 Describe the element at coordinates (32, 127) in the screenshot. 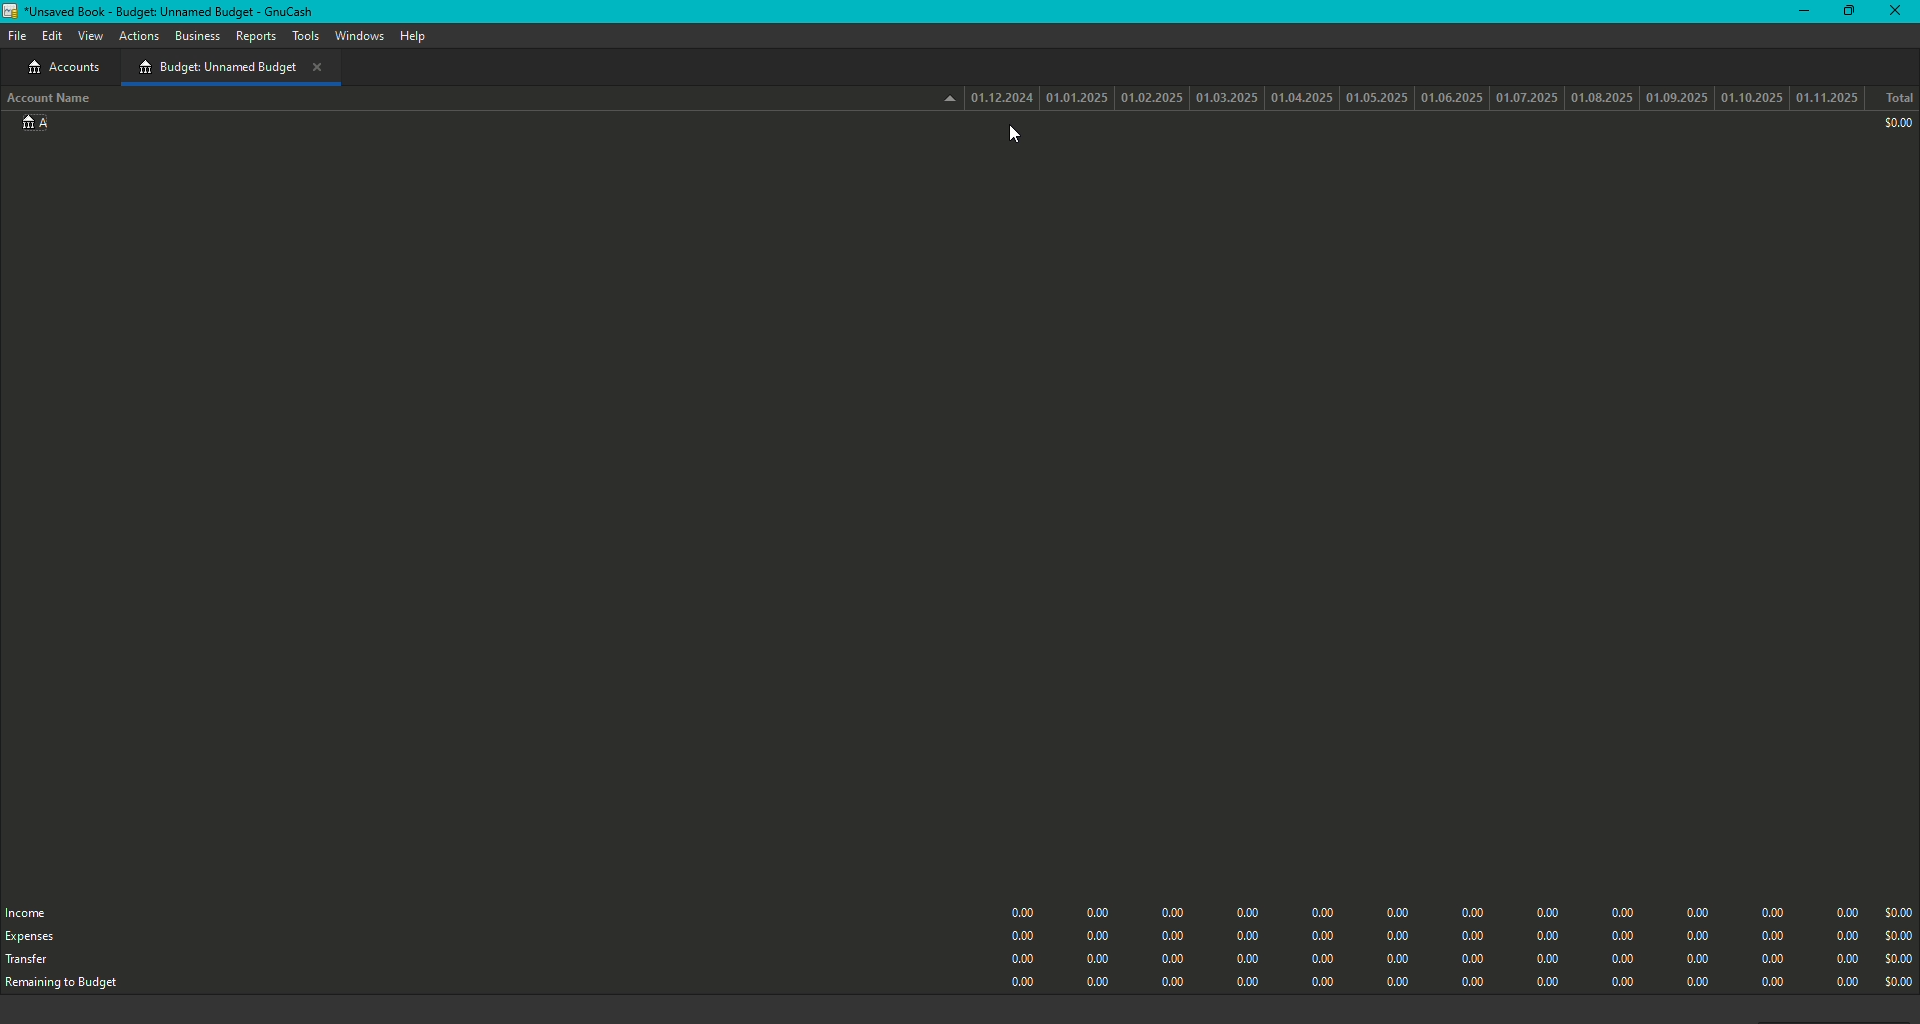

I see `Account A` at that location.